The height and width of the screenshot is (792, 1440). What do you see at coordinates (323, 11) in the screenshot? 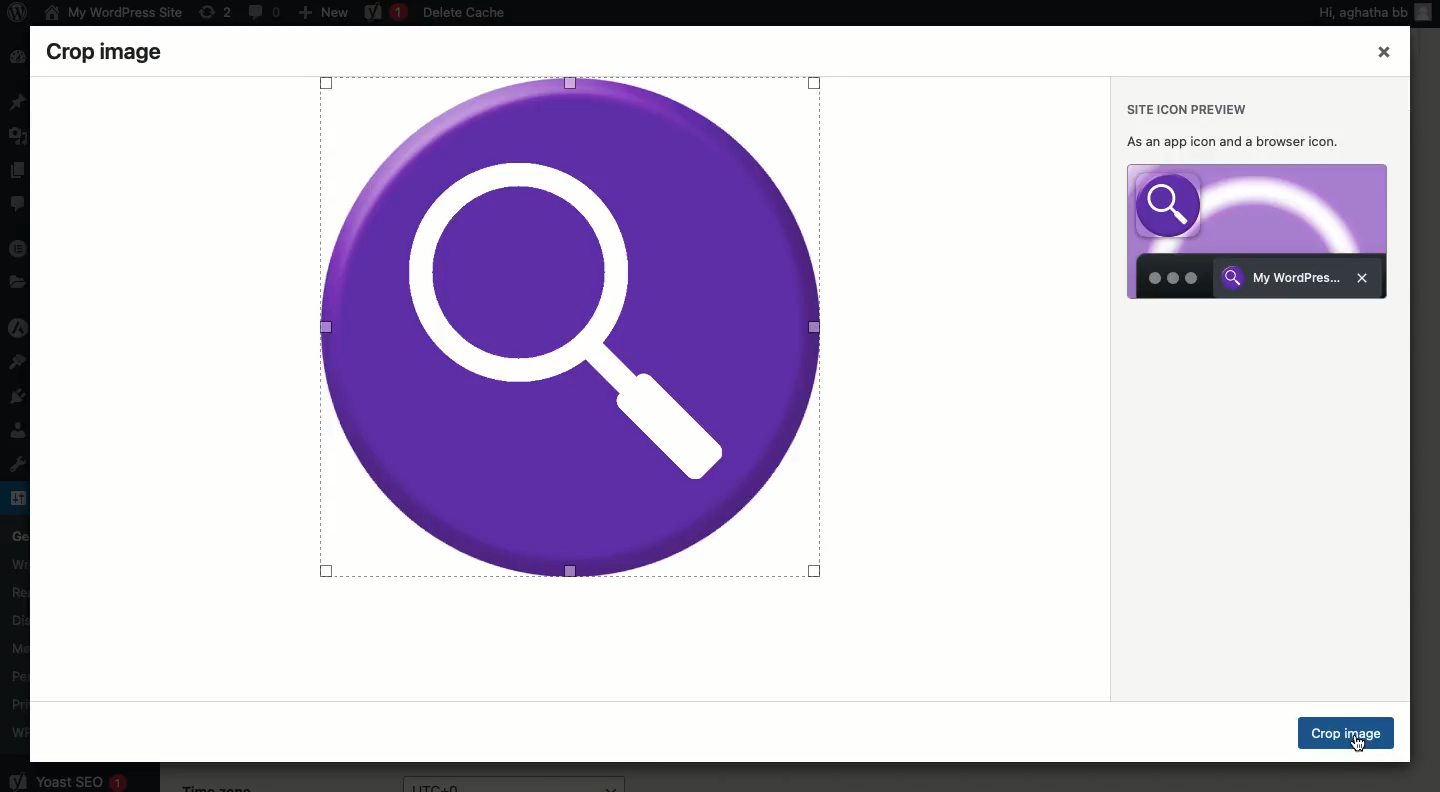
I see `New` at bounding box center [323, 11].